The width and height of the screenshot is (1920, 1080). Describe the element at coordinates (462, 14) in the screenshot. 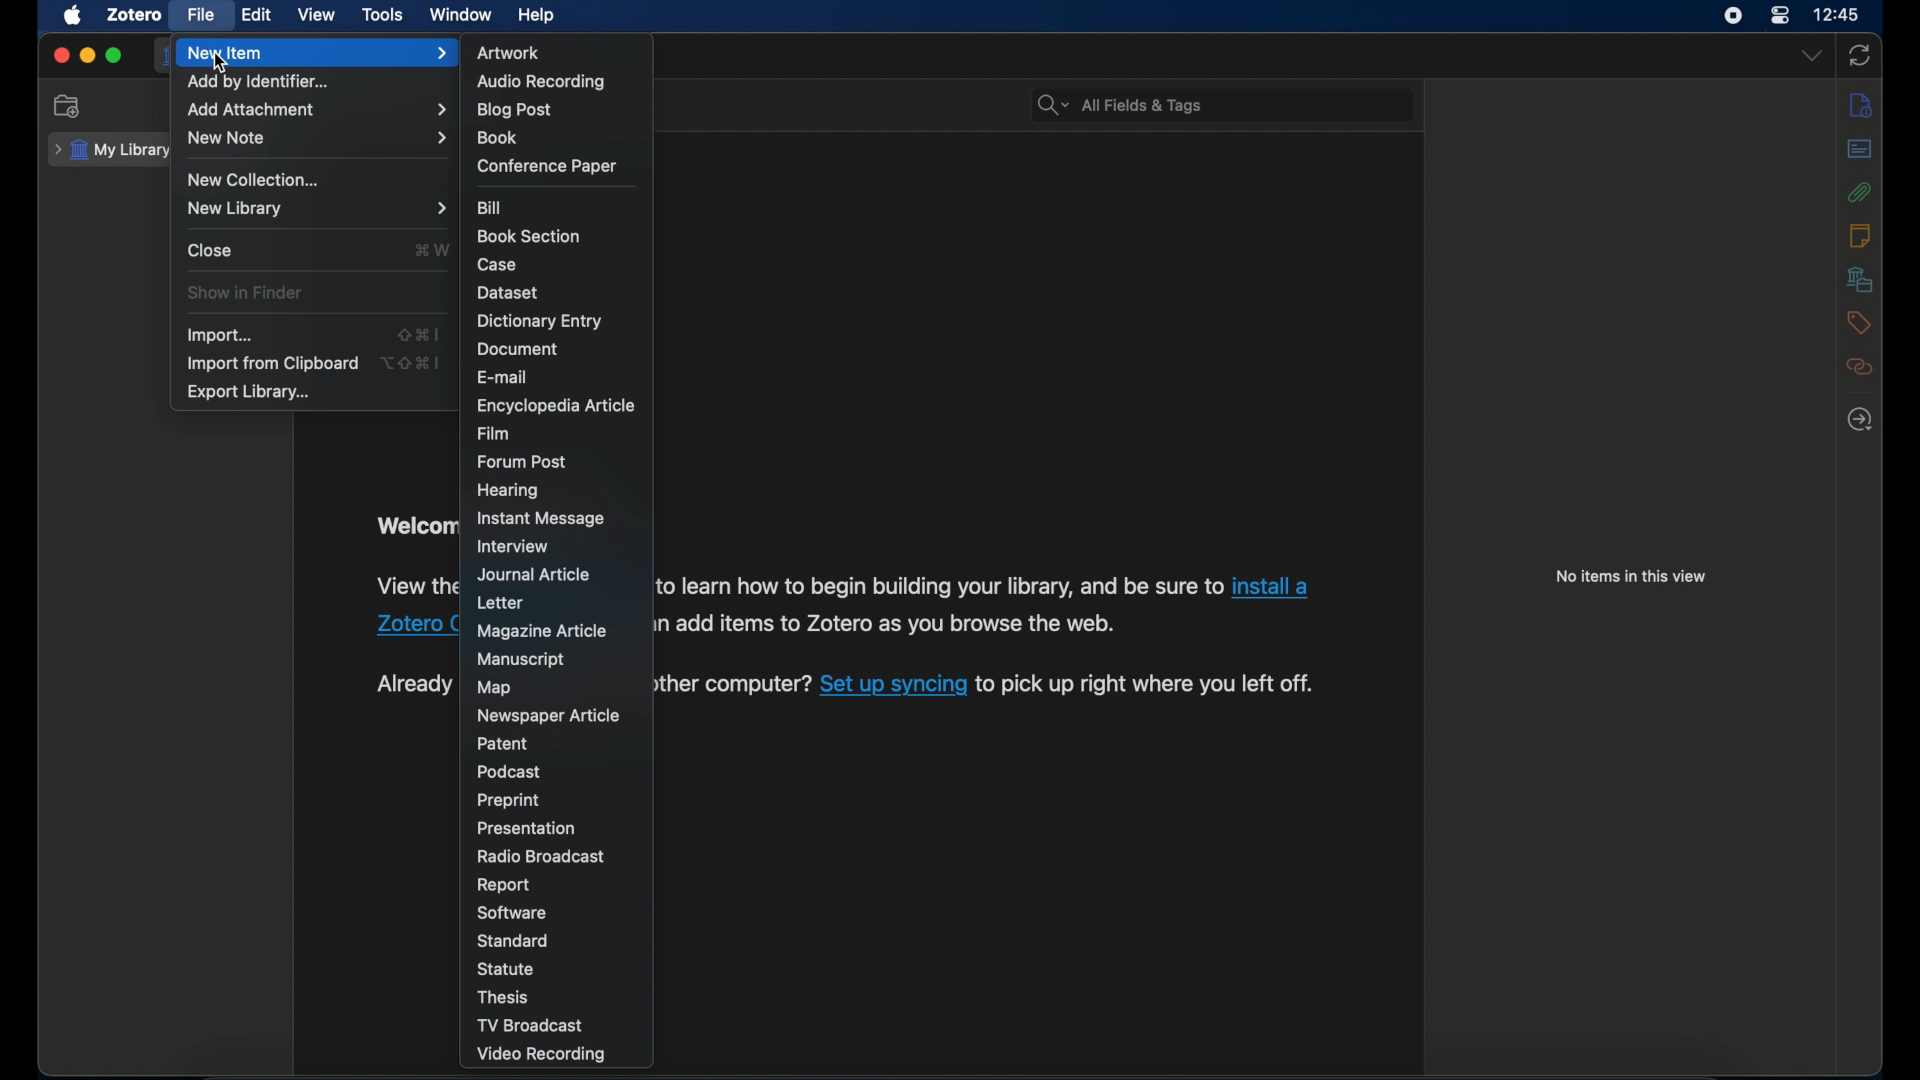

I see `window` at that location.